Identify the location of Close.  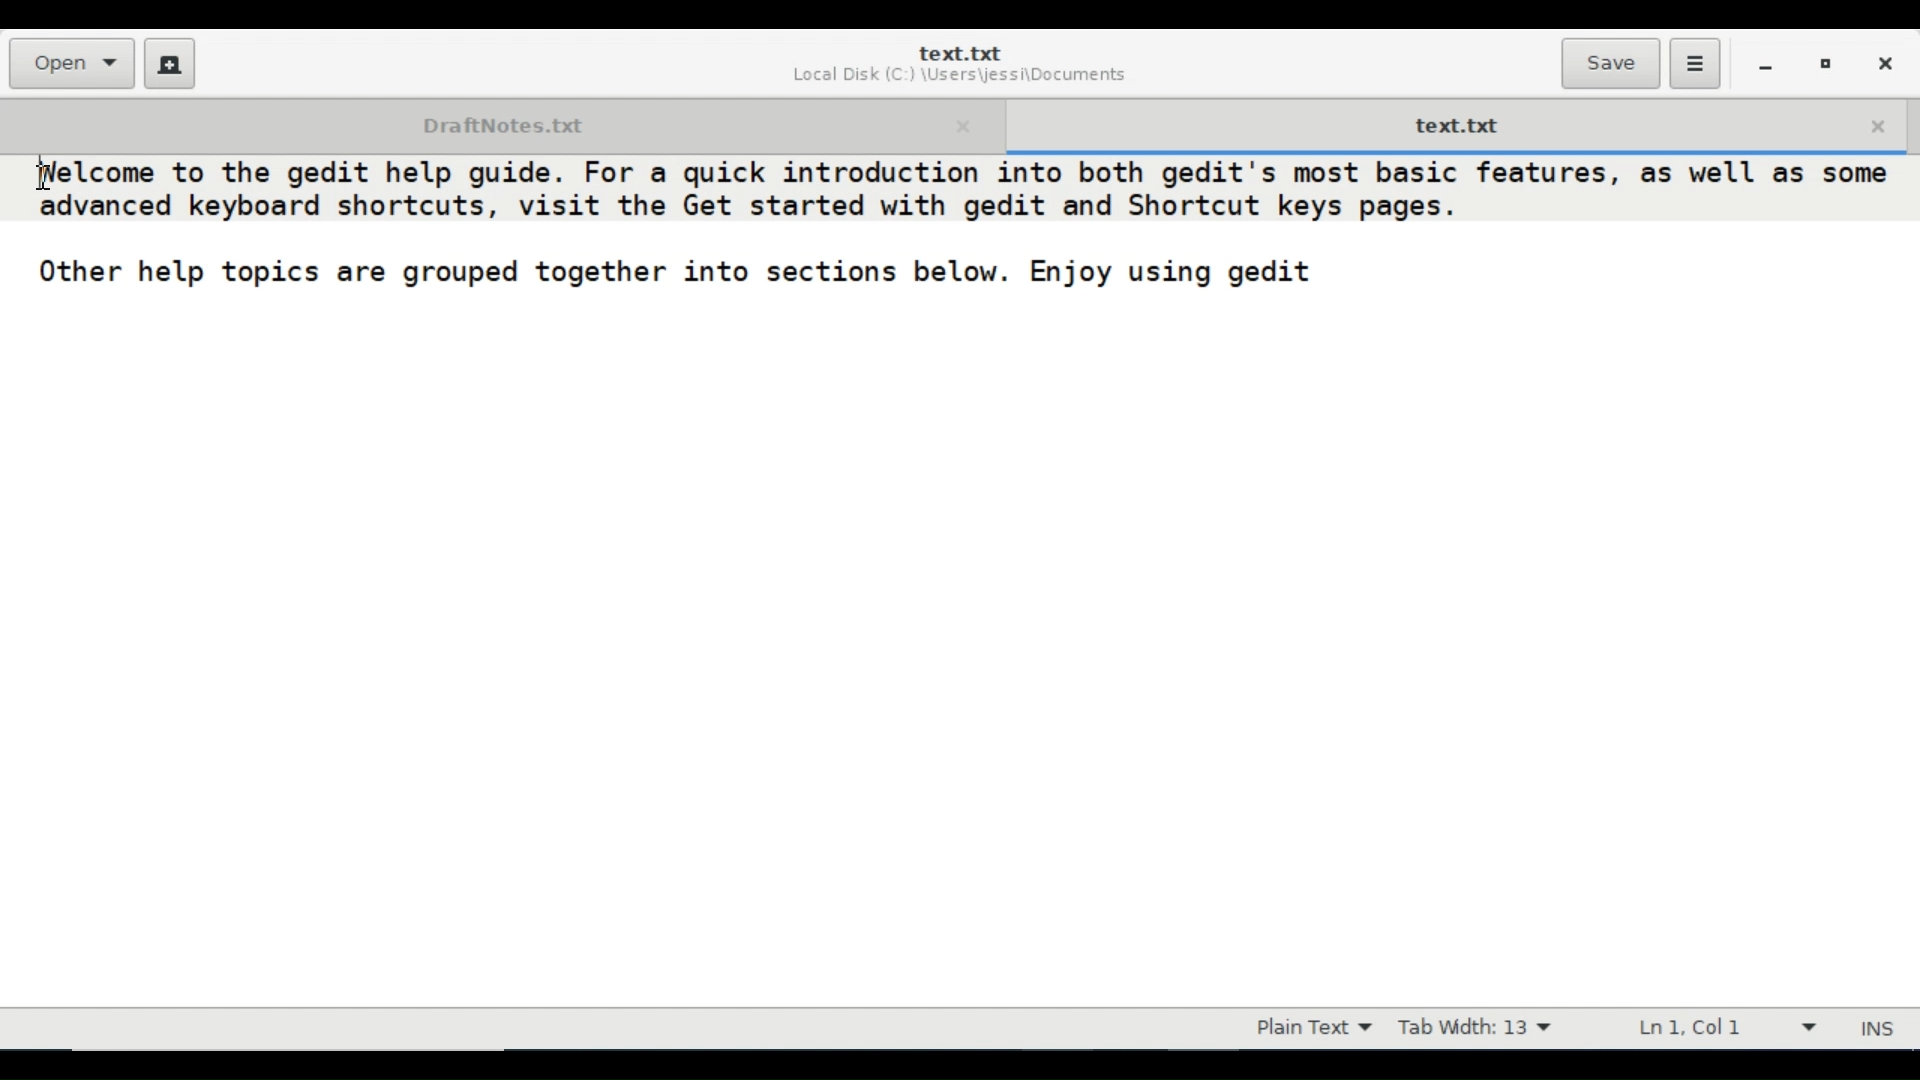
(1883, 61).